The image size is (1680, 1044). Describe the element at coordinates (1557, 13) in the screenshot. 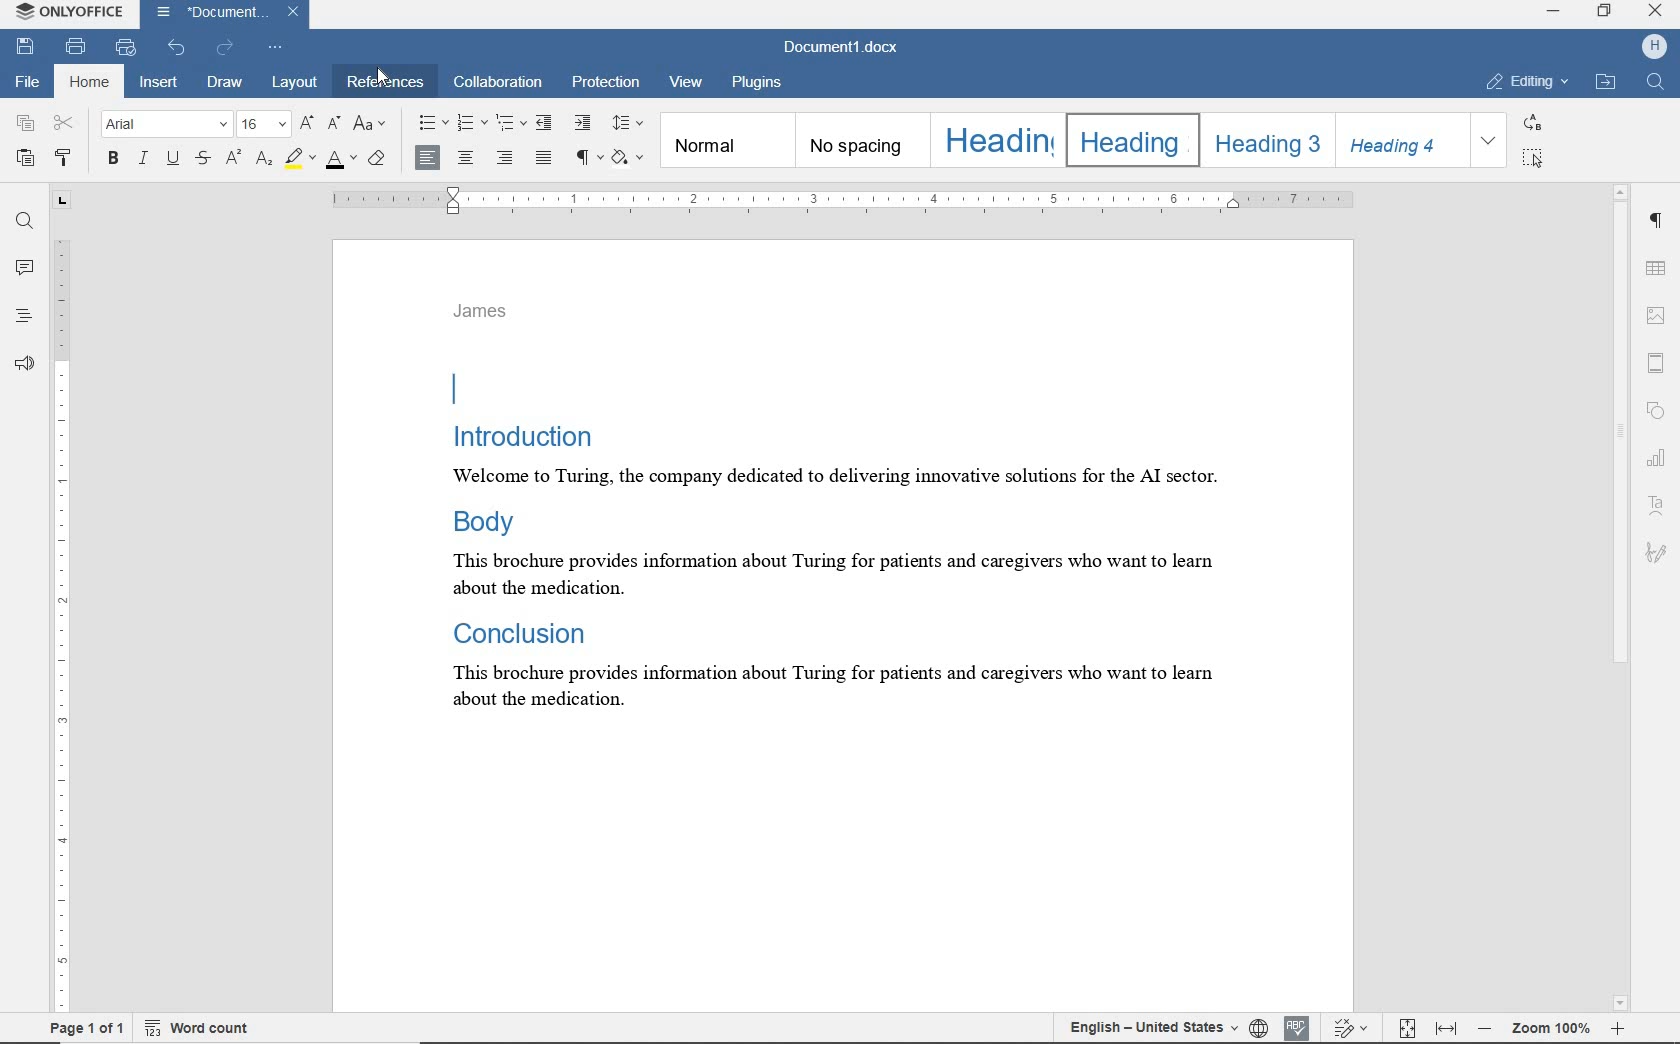

I see `minimize` at that location.